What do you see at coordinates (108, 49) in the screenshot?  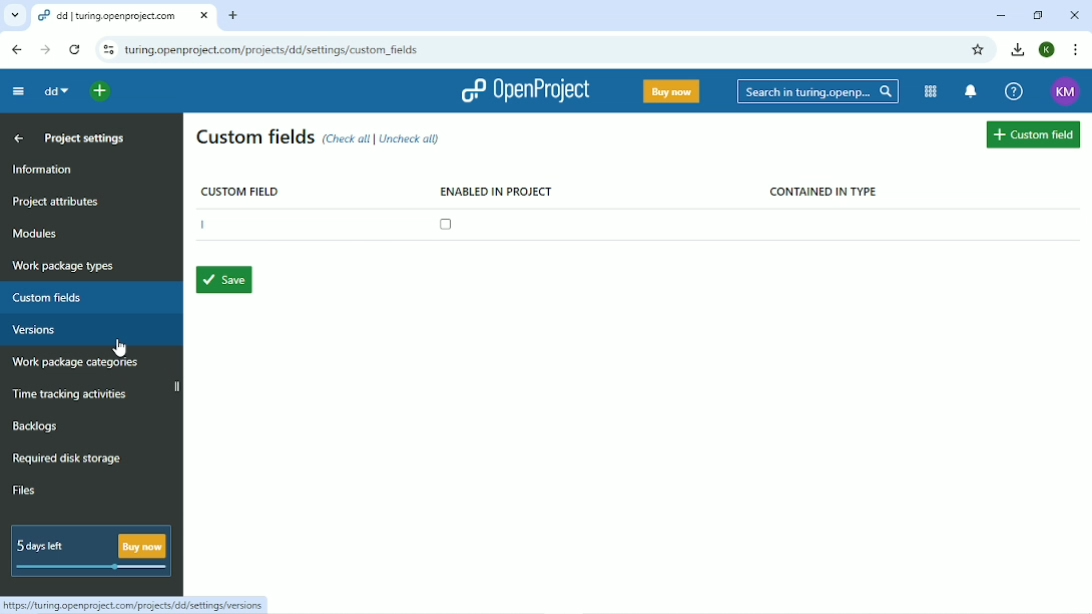 I see `View site information` at bounding box center [108, 49].